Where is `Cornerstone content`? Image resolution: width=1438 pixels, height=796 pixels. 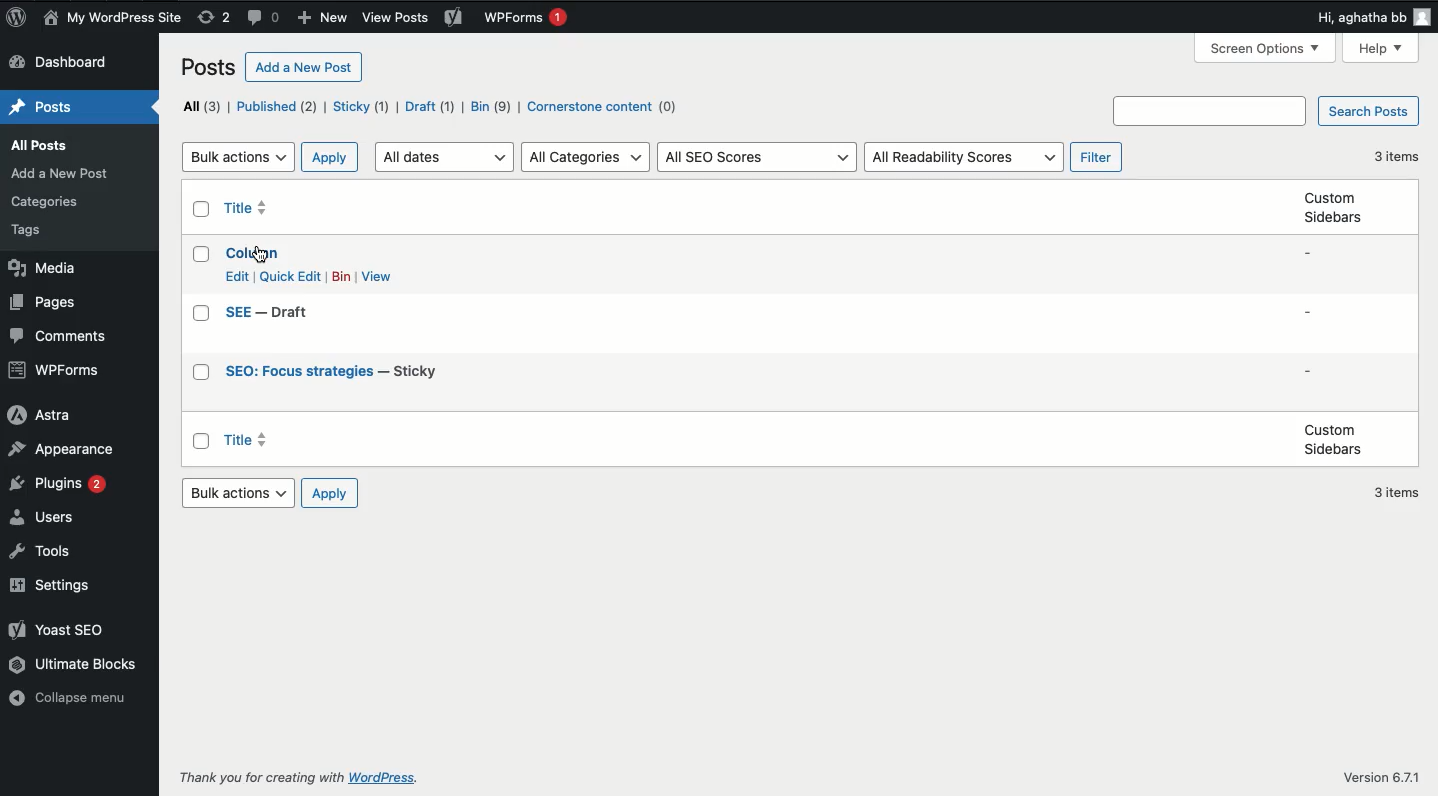
Cornerstone content is located at coordinates (605, 108).